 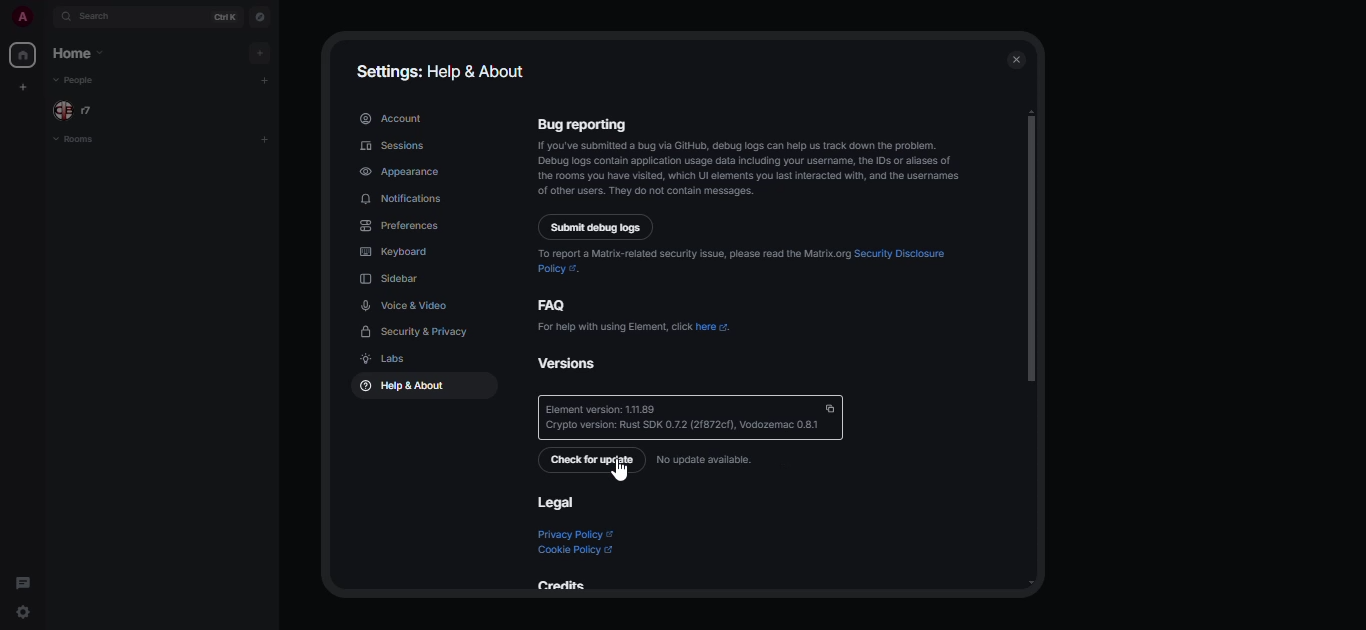 I want to click on to report a matrix-related security issue, please read the matrix.org security disclosure policy, so click(x=747, y=258).